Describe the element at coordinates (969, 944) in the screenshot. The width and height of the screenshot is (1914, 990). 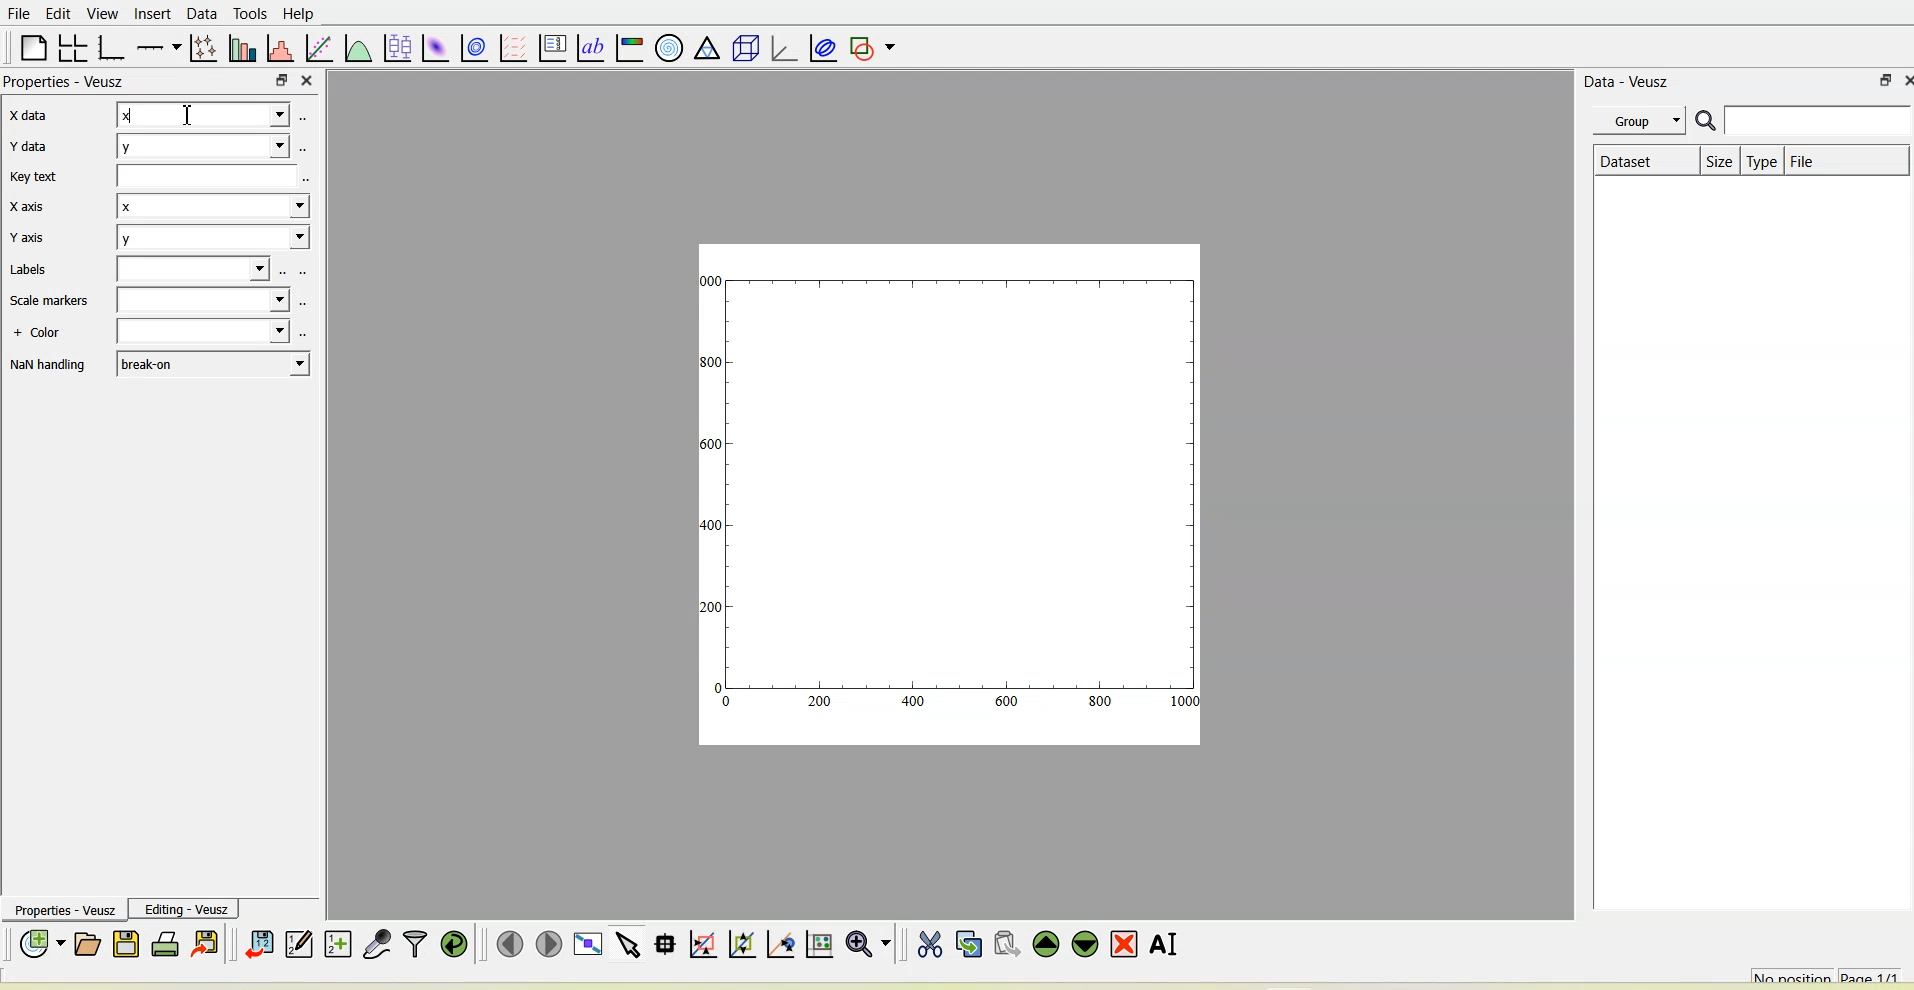
I see `Copy the selected widget` at that location.